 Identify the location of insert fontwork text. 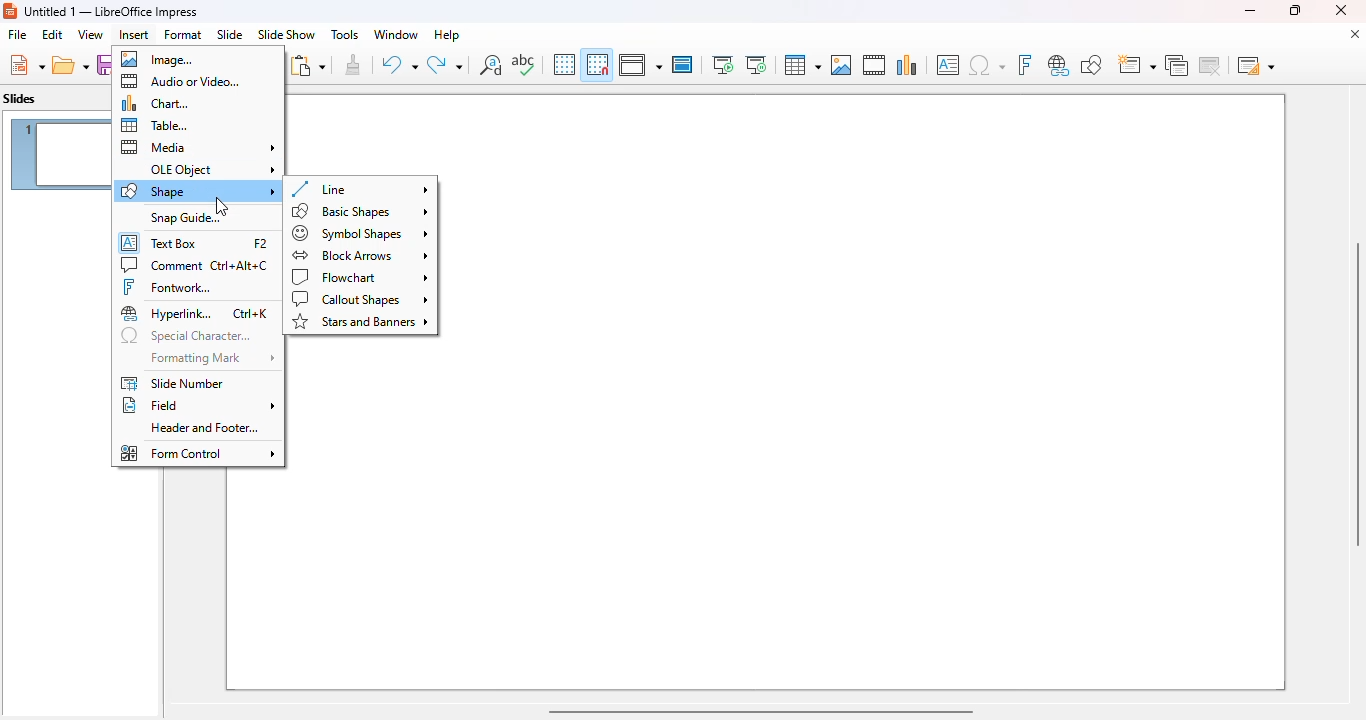
(1024, 64).